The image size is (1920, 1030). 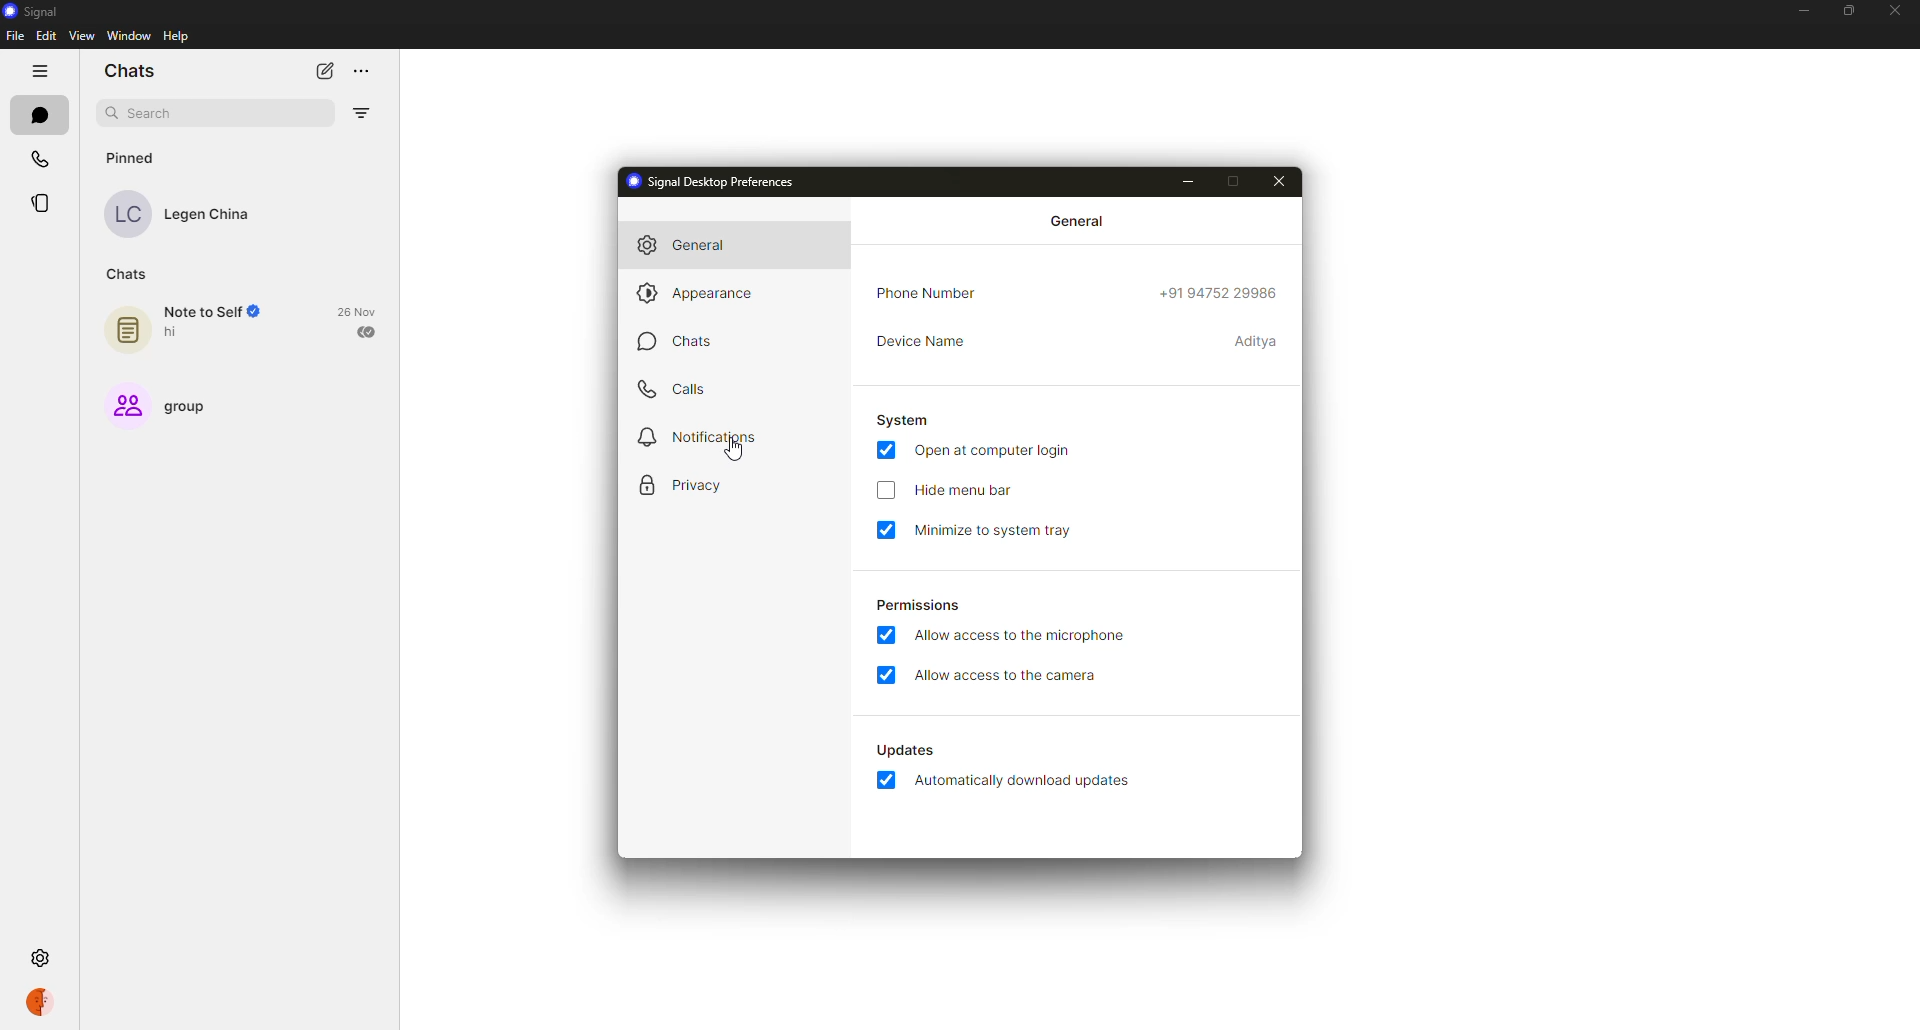 What do you see at coordinates (129, 274) in the screenshot?
I see `chats` at bounding box center [129, 274].